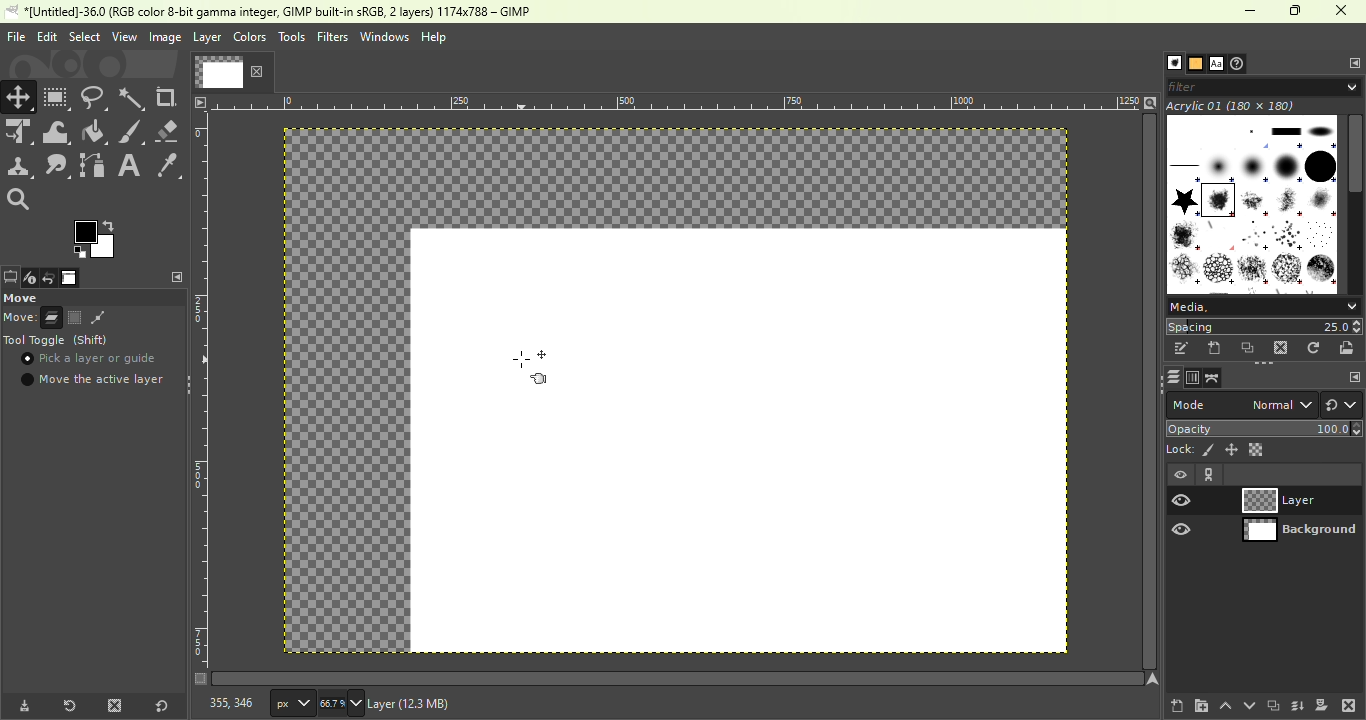 The width and height of the screenshot is (1366, 720). I want to click on Rectangle select tool, so click(57, 97).